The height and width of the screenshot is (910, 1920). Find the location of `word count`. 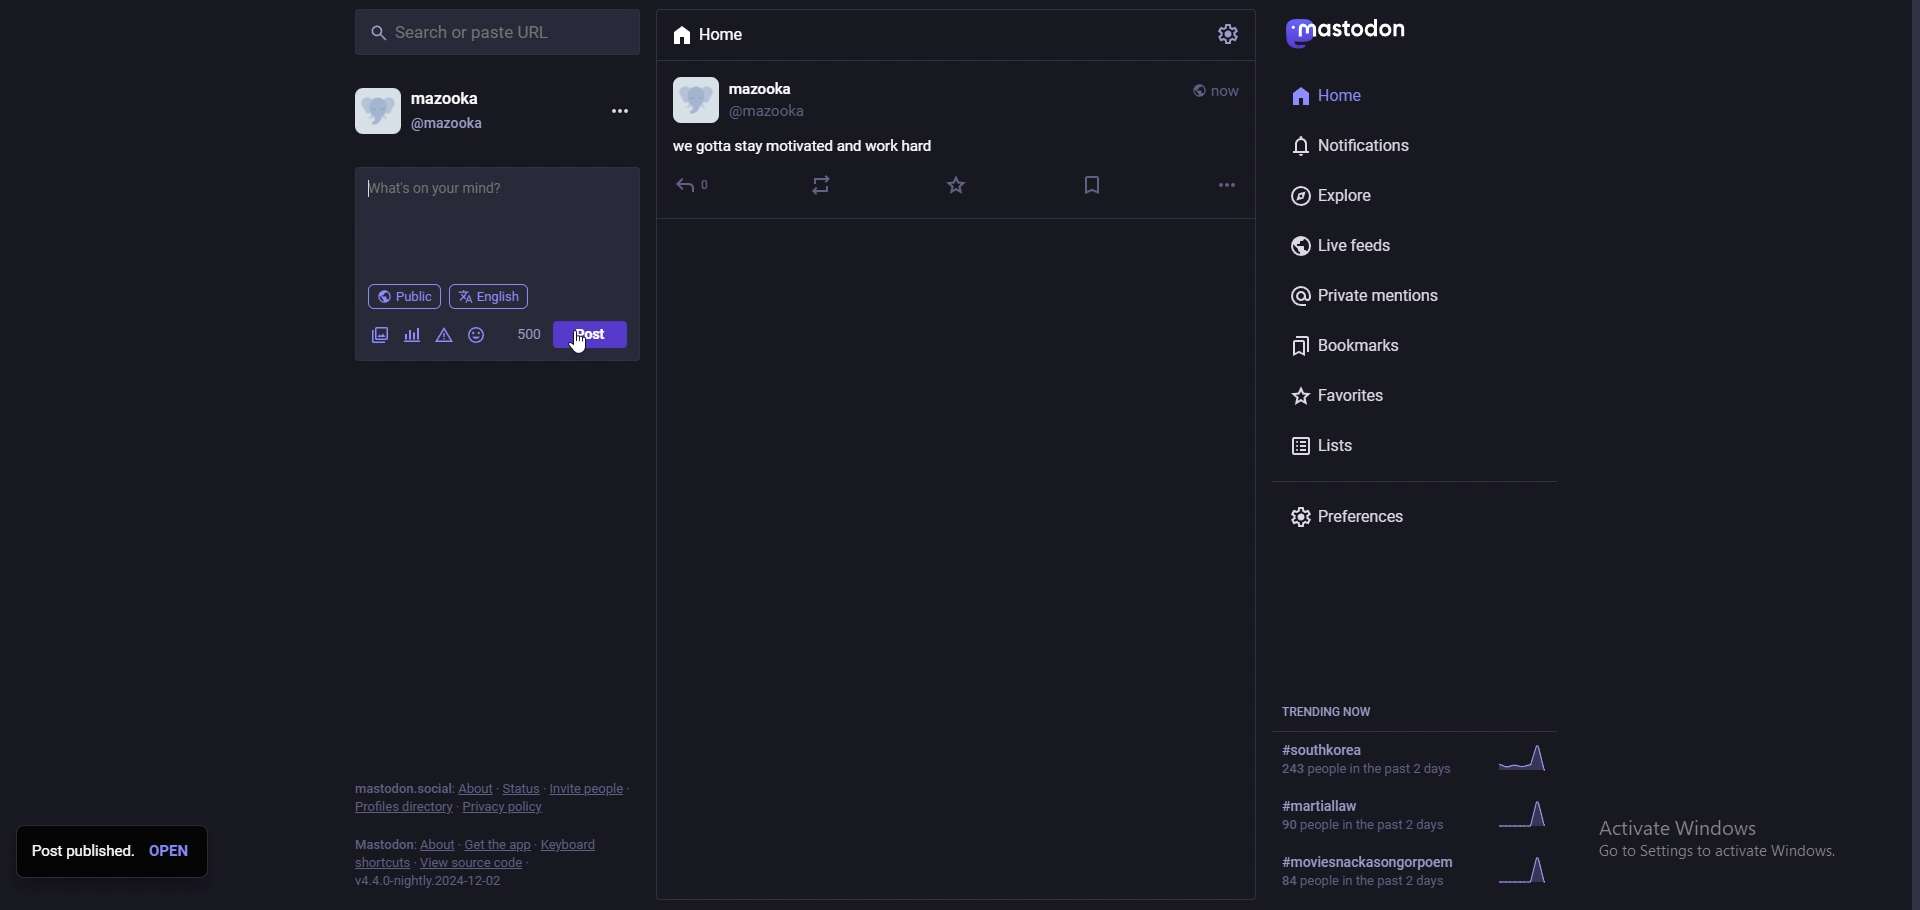

word count is located at coordinates (529, 334).